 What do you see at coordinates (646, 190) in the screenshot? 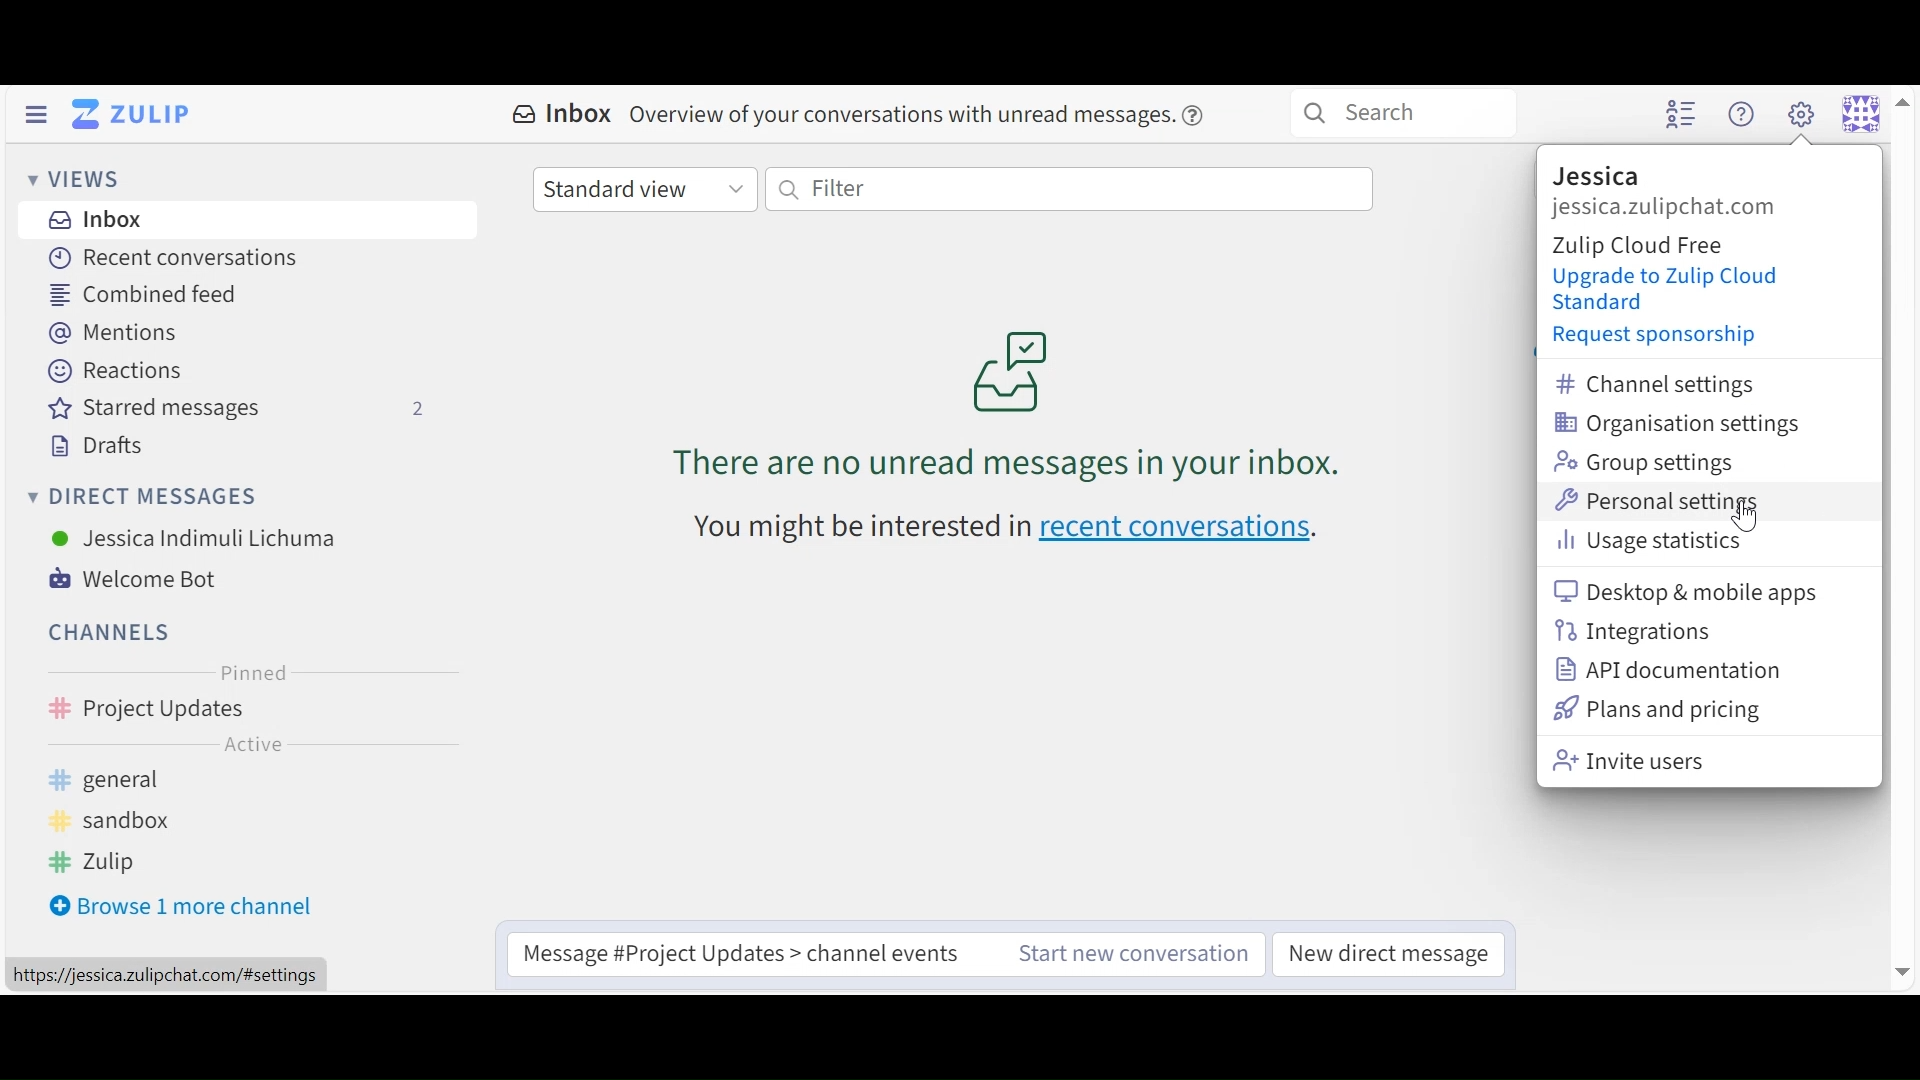
I see `Standard view` at bounding box center [646, 190].